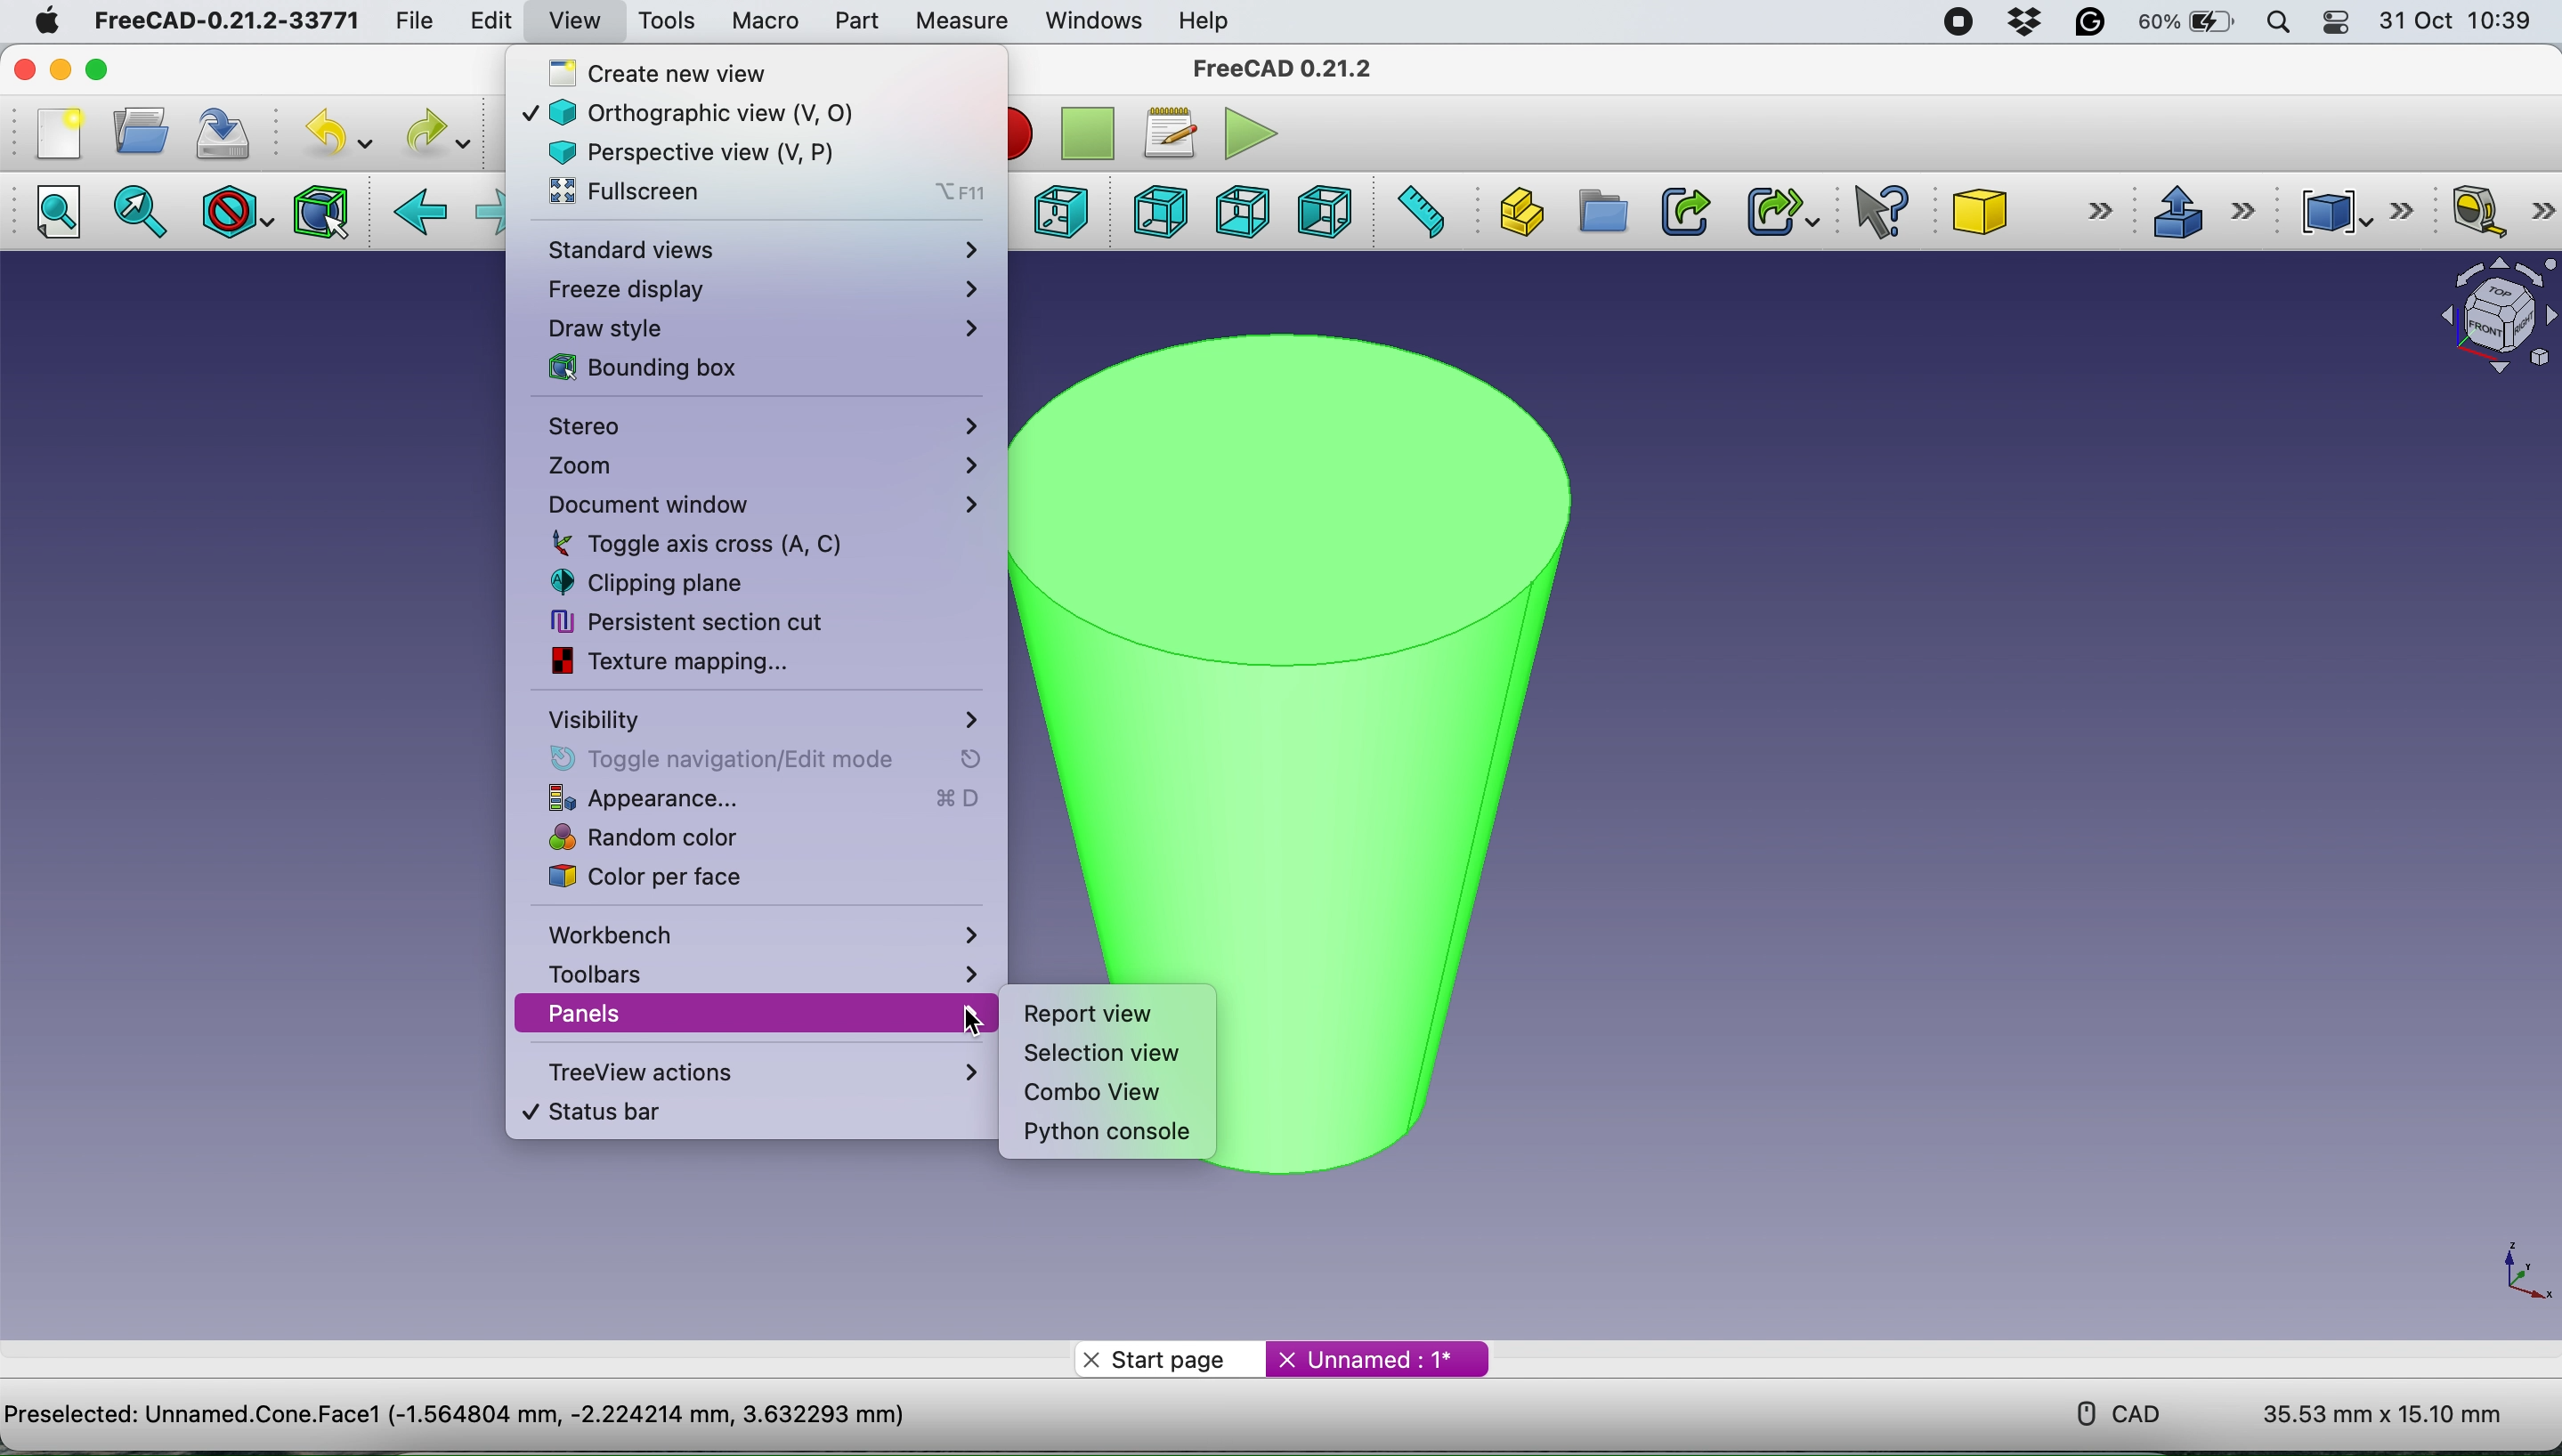 The width and height of the screenshot is (2562, 1456). I want to click on bounding box, so click(746, 368).